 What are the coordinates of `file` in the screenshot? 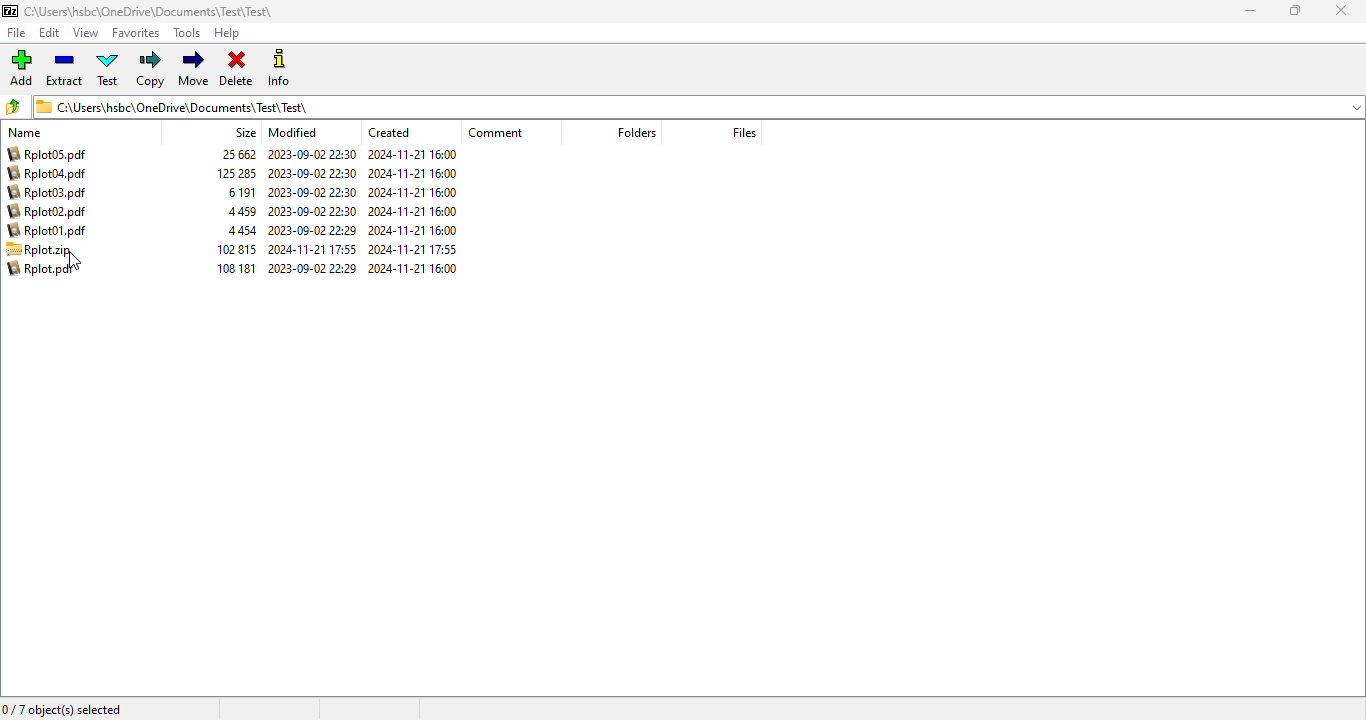 It's located at (41, 250).